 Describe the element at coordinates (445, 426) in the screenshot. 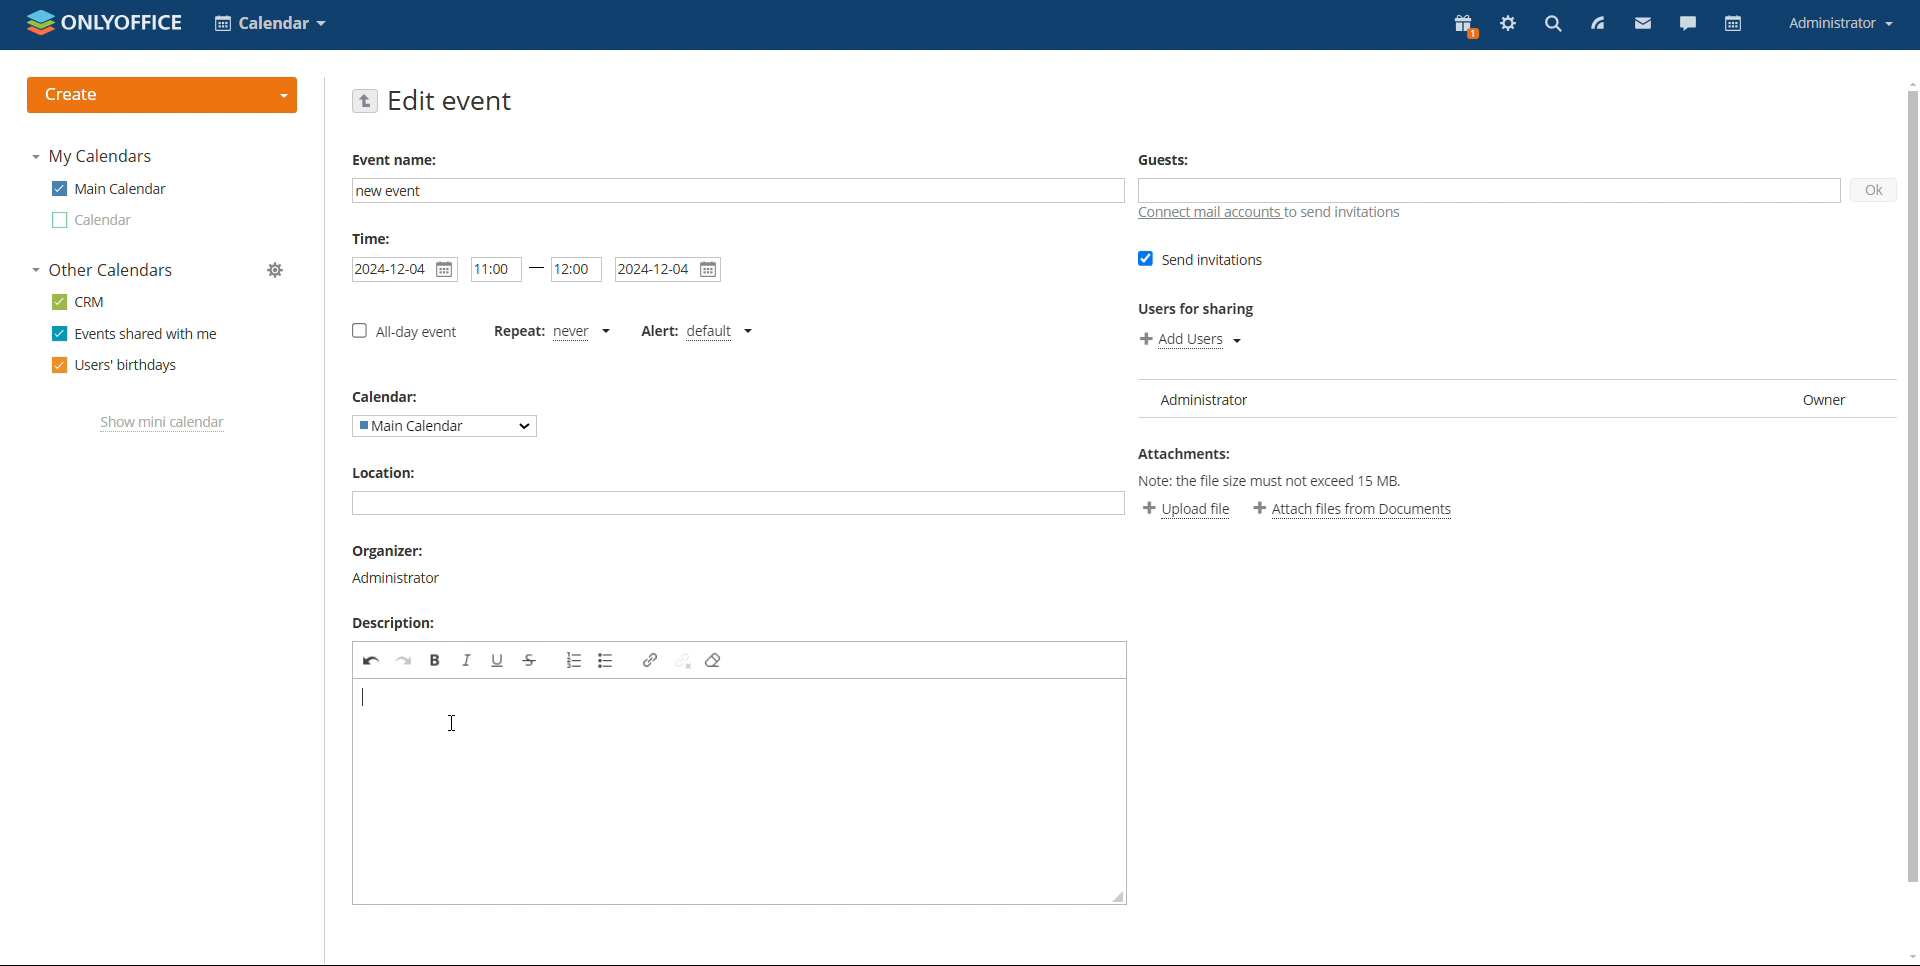

I see `select calendar` at that location.